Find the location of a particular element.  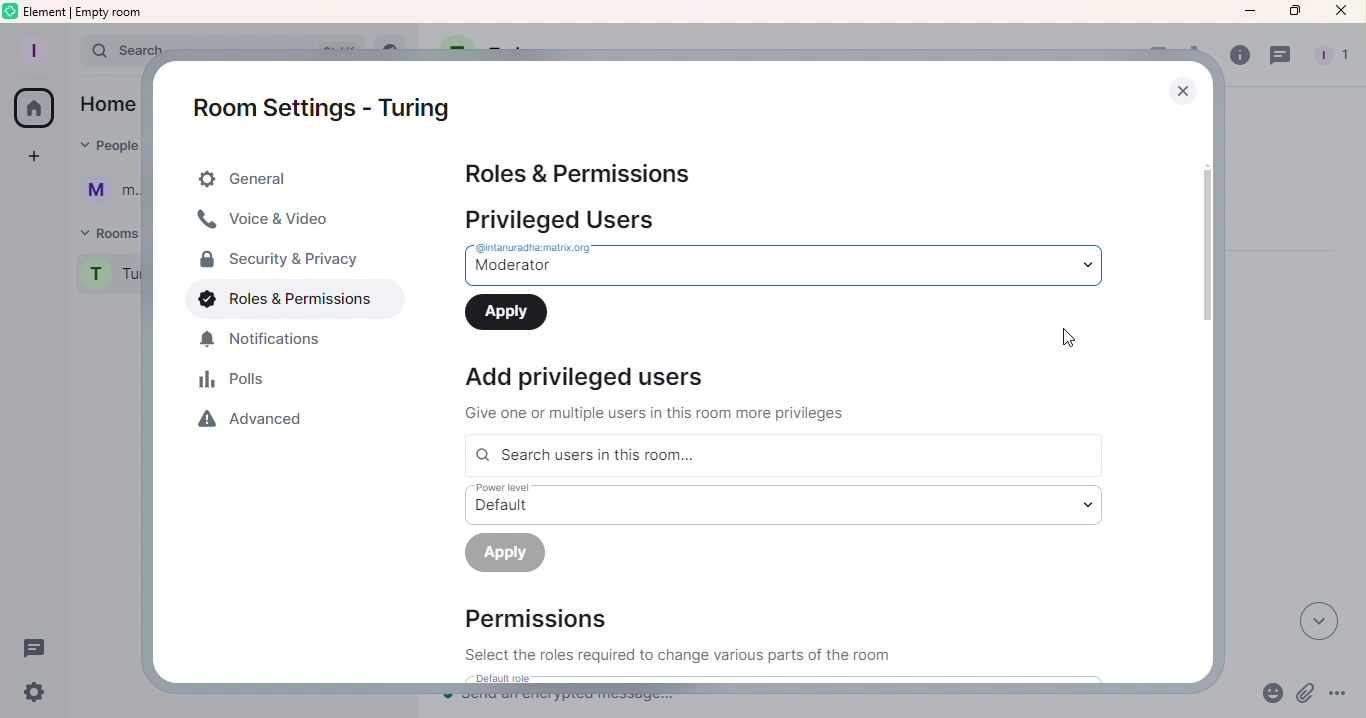

General is located at coordinates (301, 175).